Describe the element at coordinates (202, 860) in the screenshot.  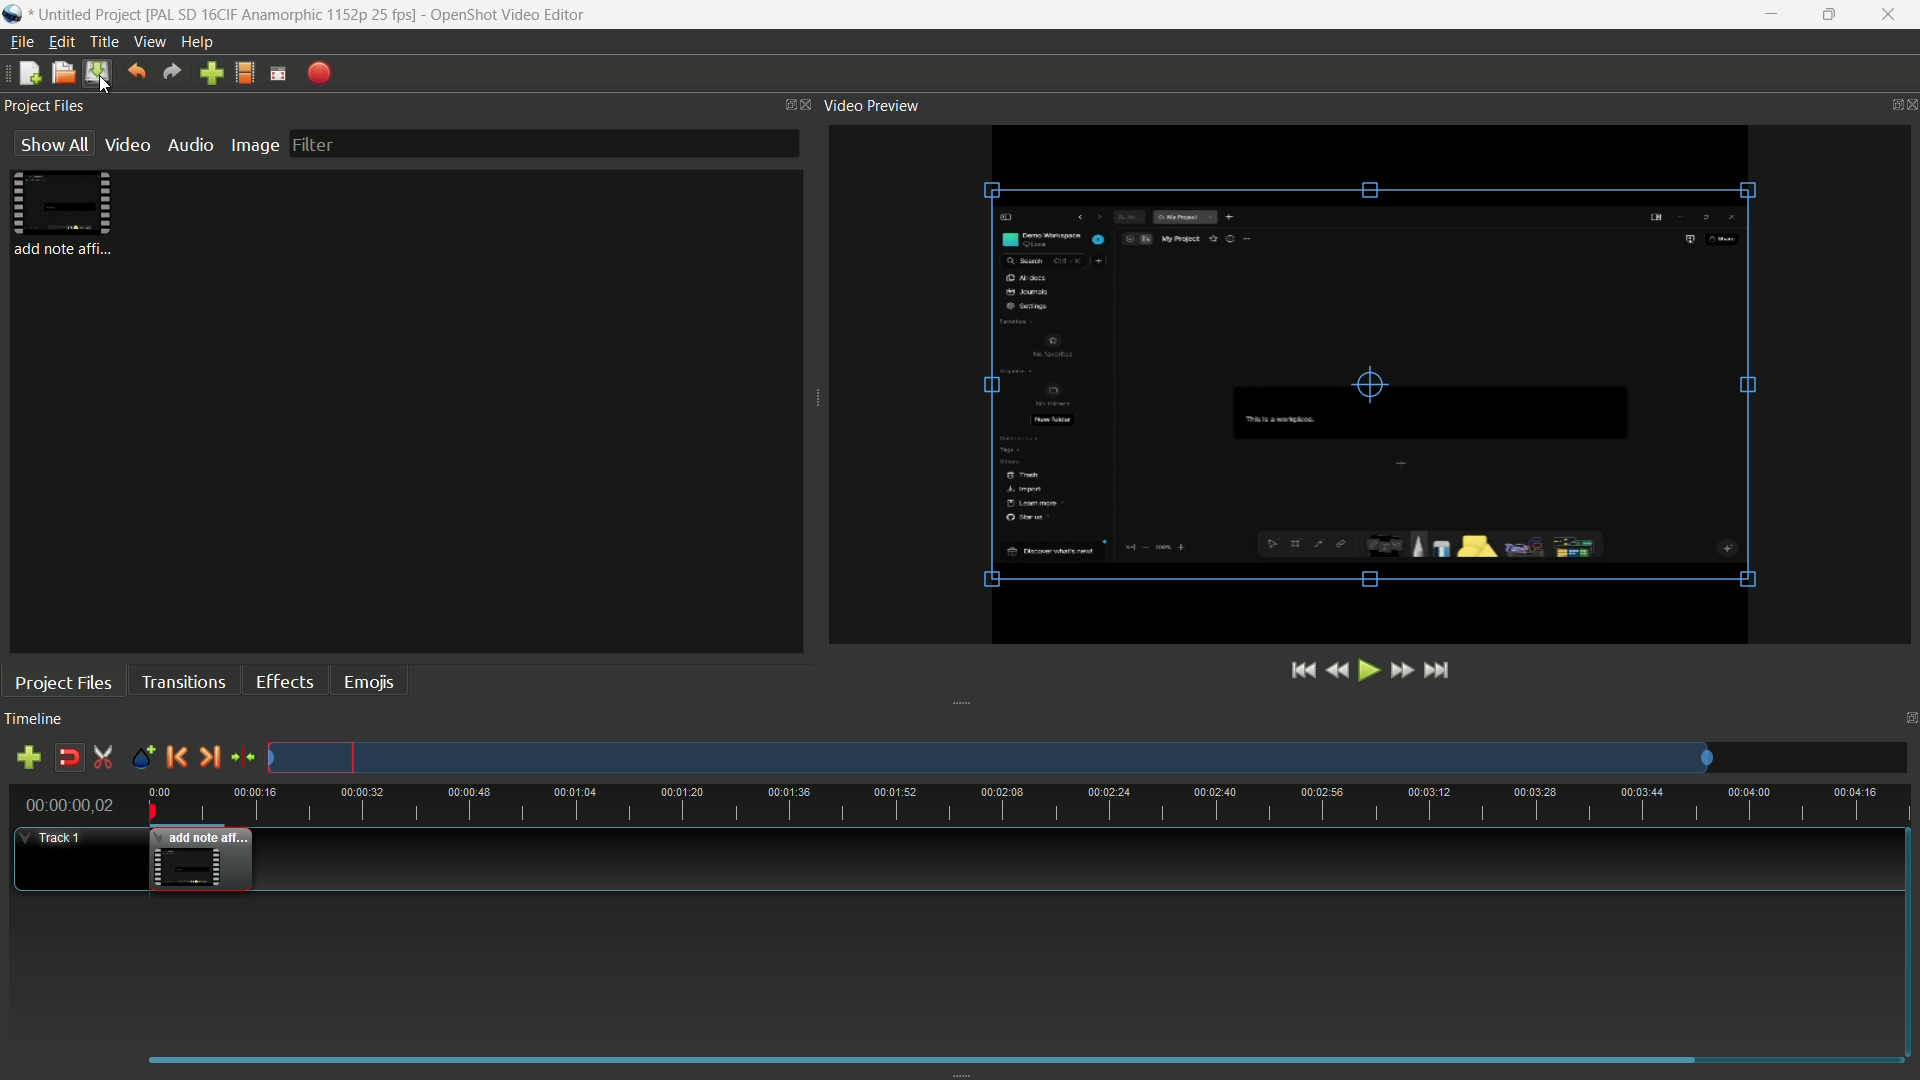
I see `video in timeline` at that location.